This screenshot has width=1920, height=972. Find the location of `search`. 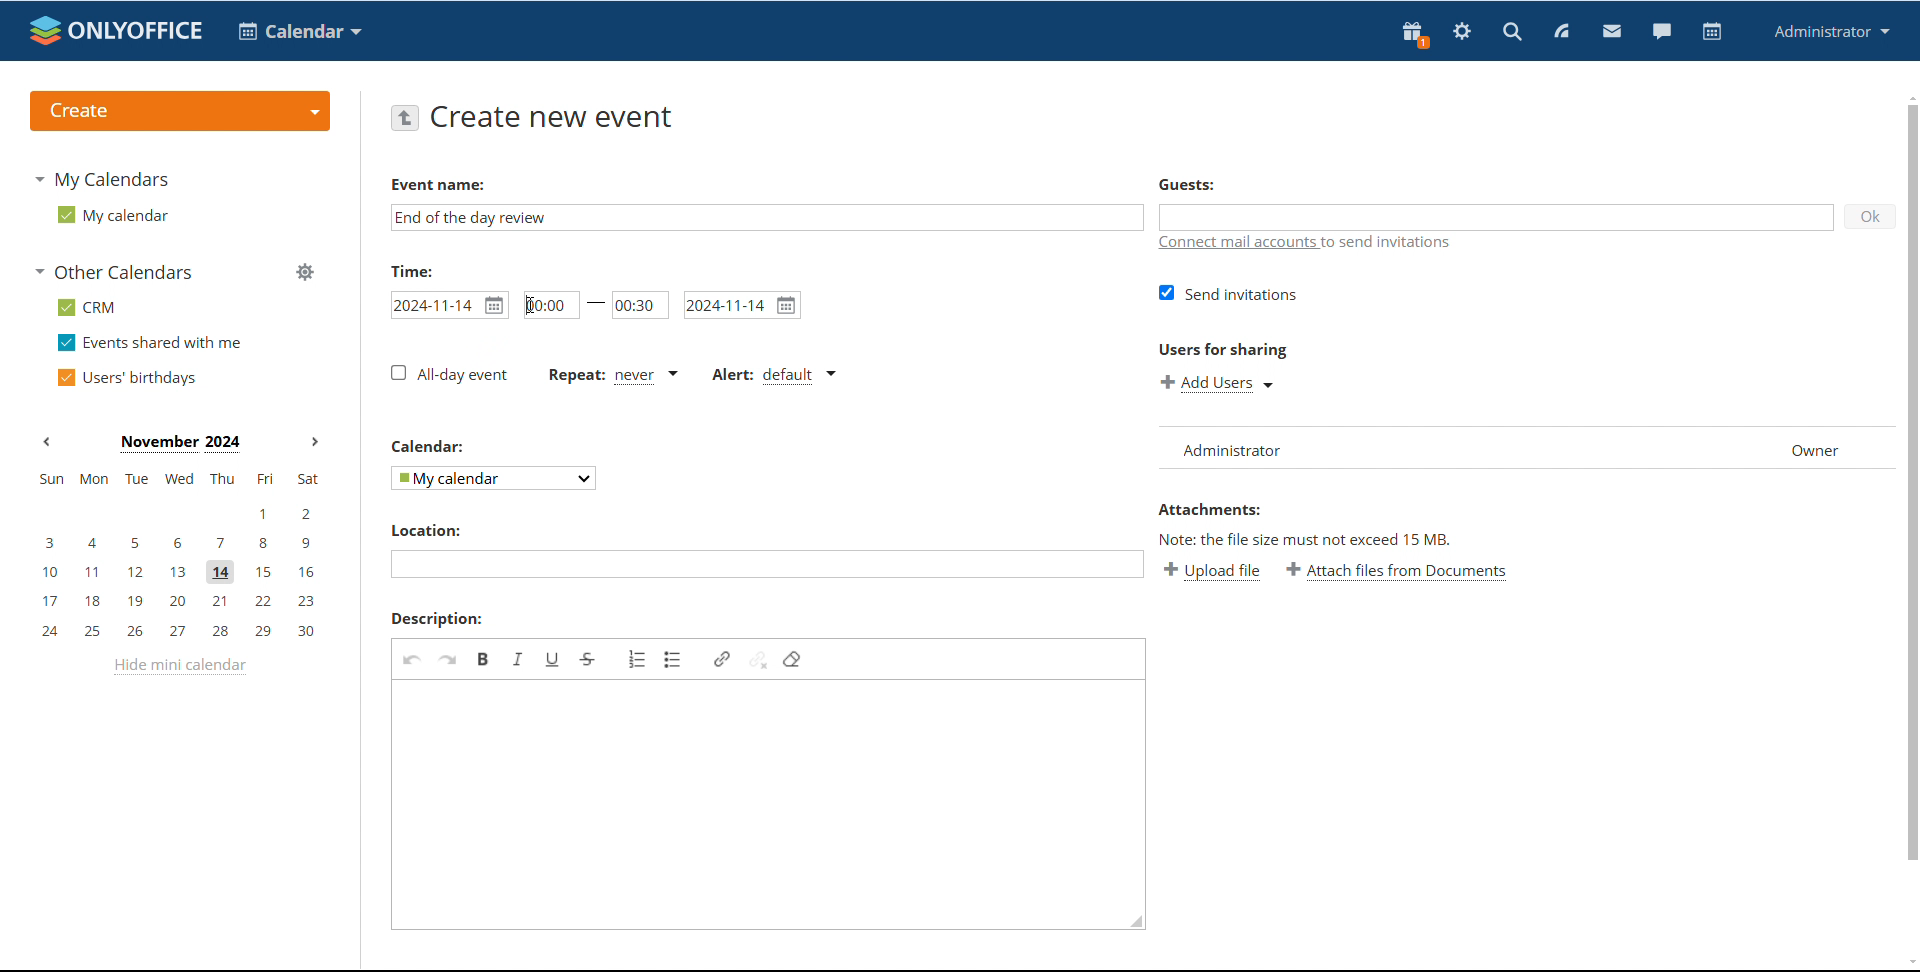

search is located at coordinates (1511, 33).